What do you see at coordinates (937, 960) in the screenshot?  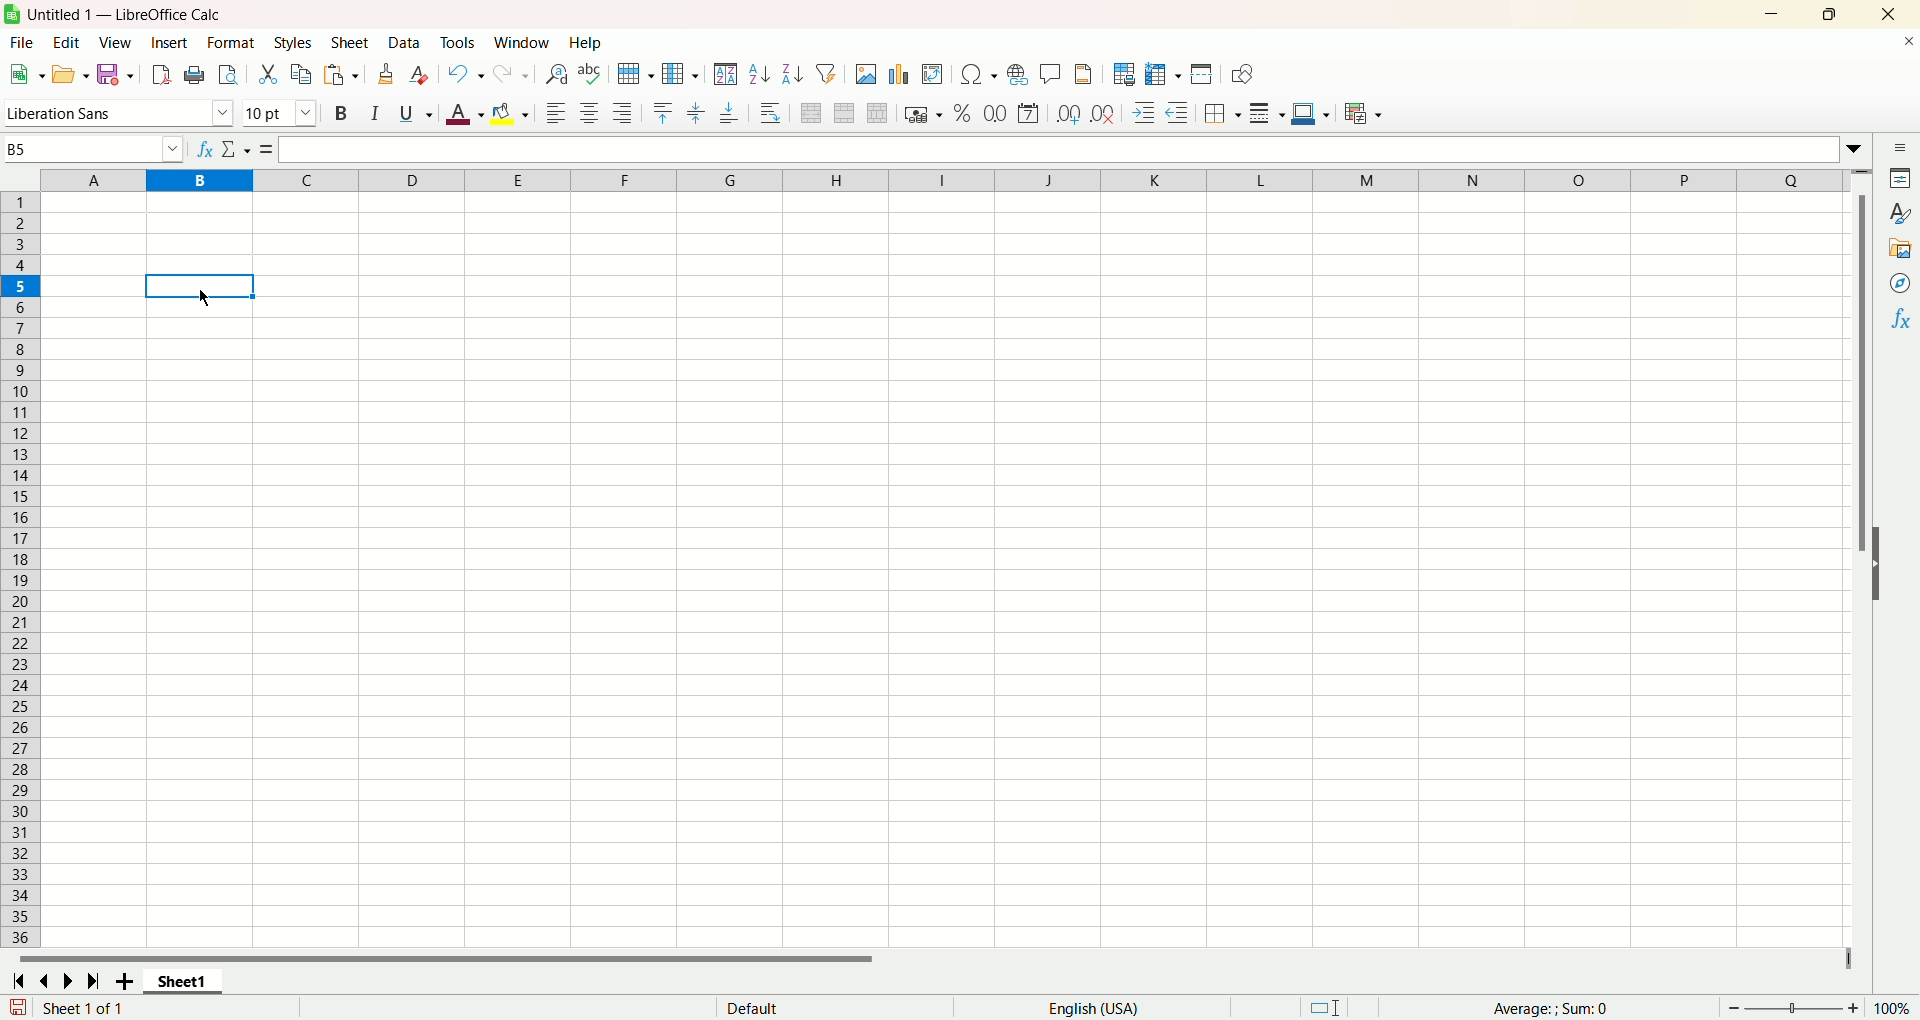 I see `horizontal scroll bar` at bounding box center [937, 960].